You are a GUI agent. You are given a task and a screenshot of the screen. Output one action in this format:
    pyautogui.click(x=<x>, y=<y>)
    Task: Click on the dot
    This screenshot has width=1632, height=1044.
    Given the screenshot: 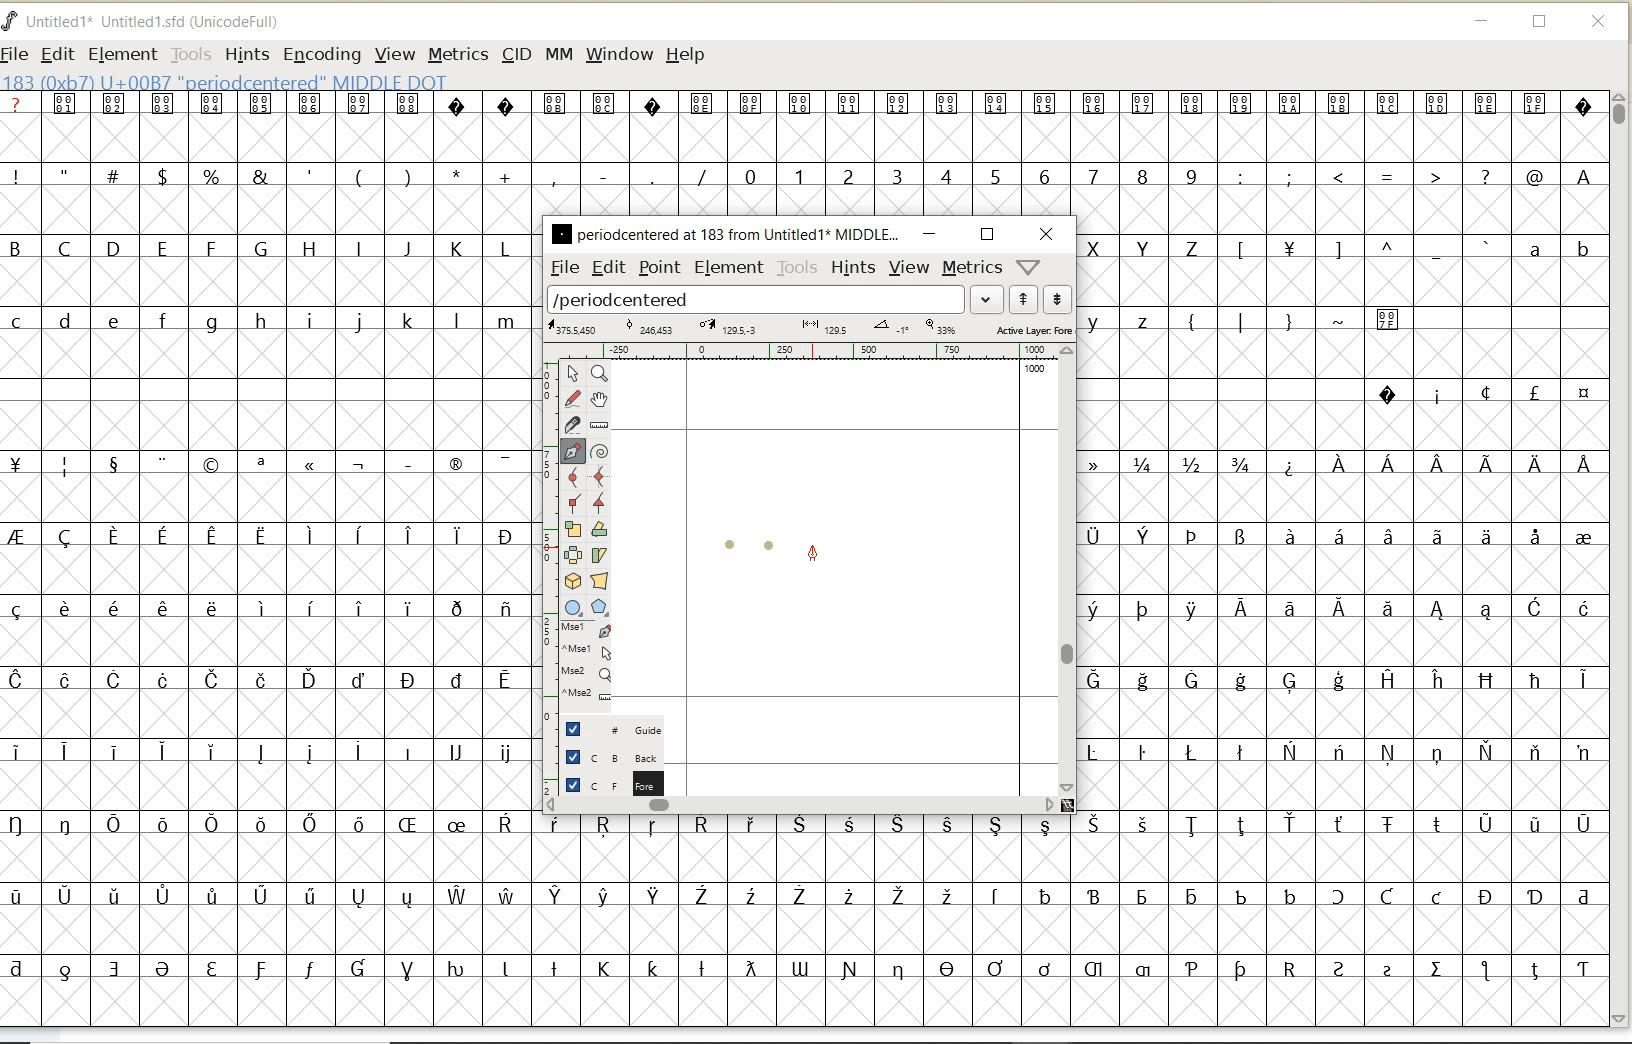 What is the action you would take?
    pyautogui.click(x=769, y=544)
    